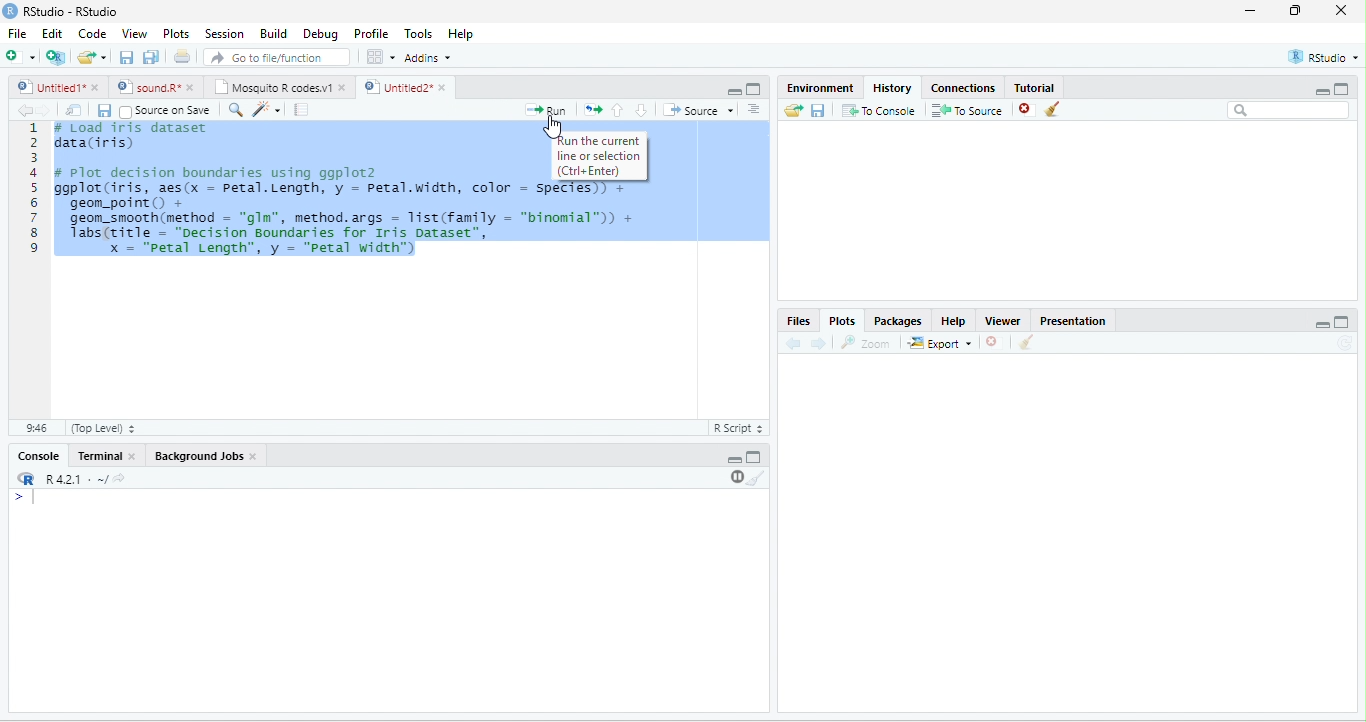 This screenshot has height=722, width=1366. What do you see at coordinates (373, 34) in the screenshot?
I see `Profile` at bounding box center [373, 34].